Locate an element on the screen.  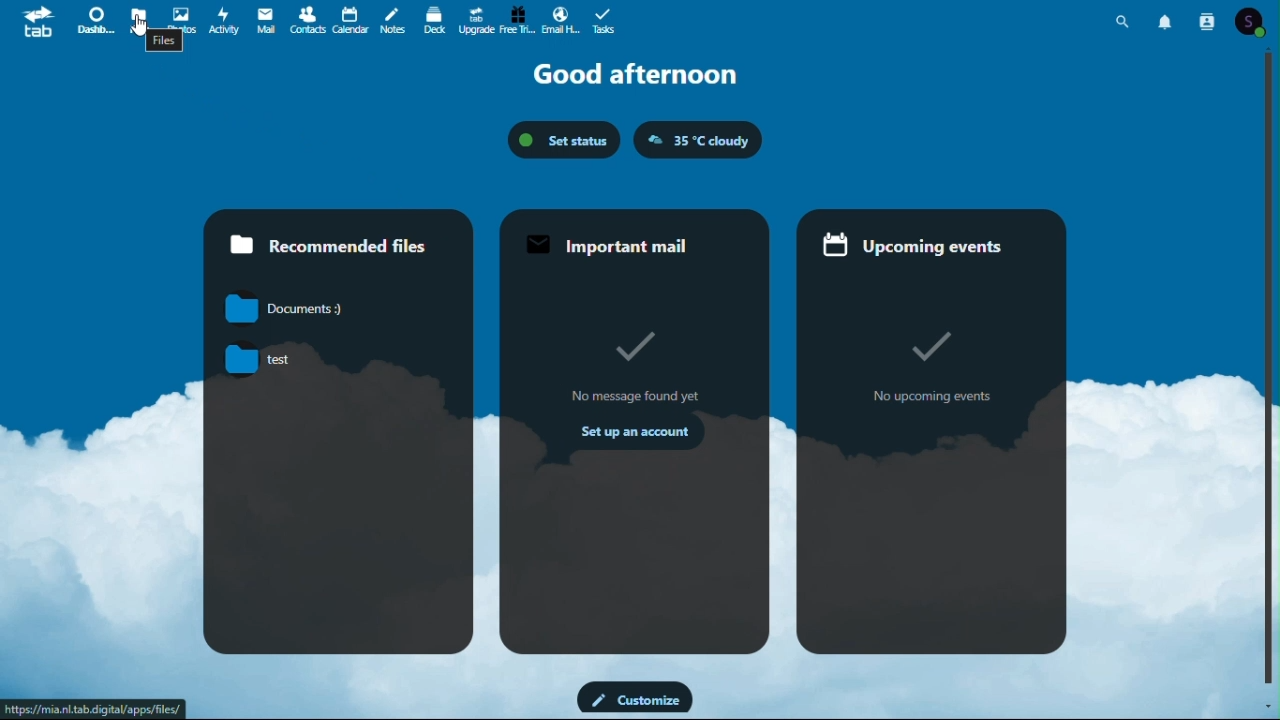
Contacts is located at coordinates (1205, 21).